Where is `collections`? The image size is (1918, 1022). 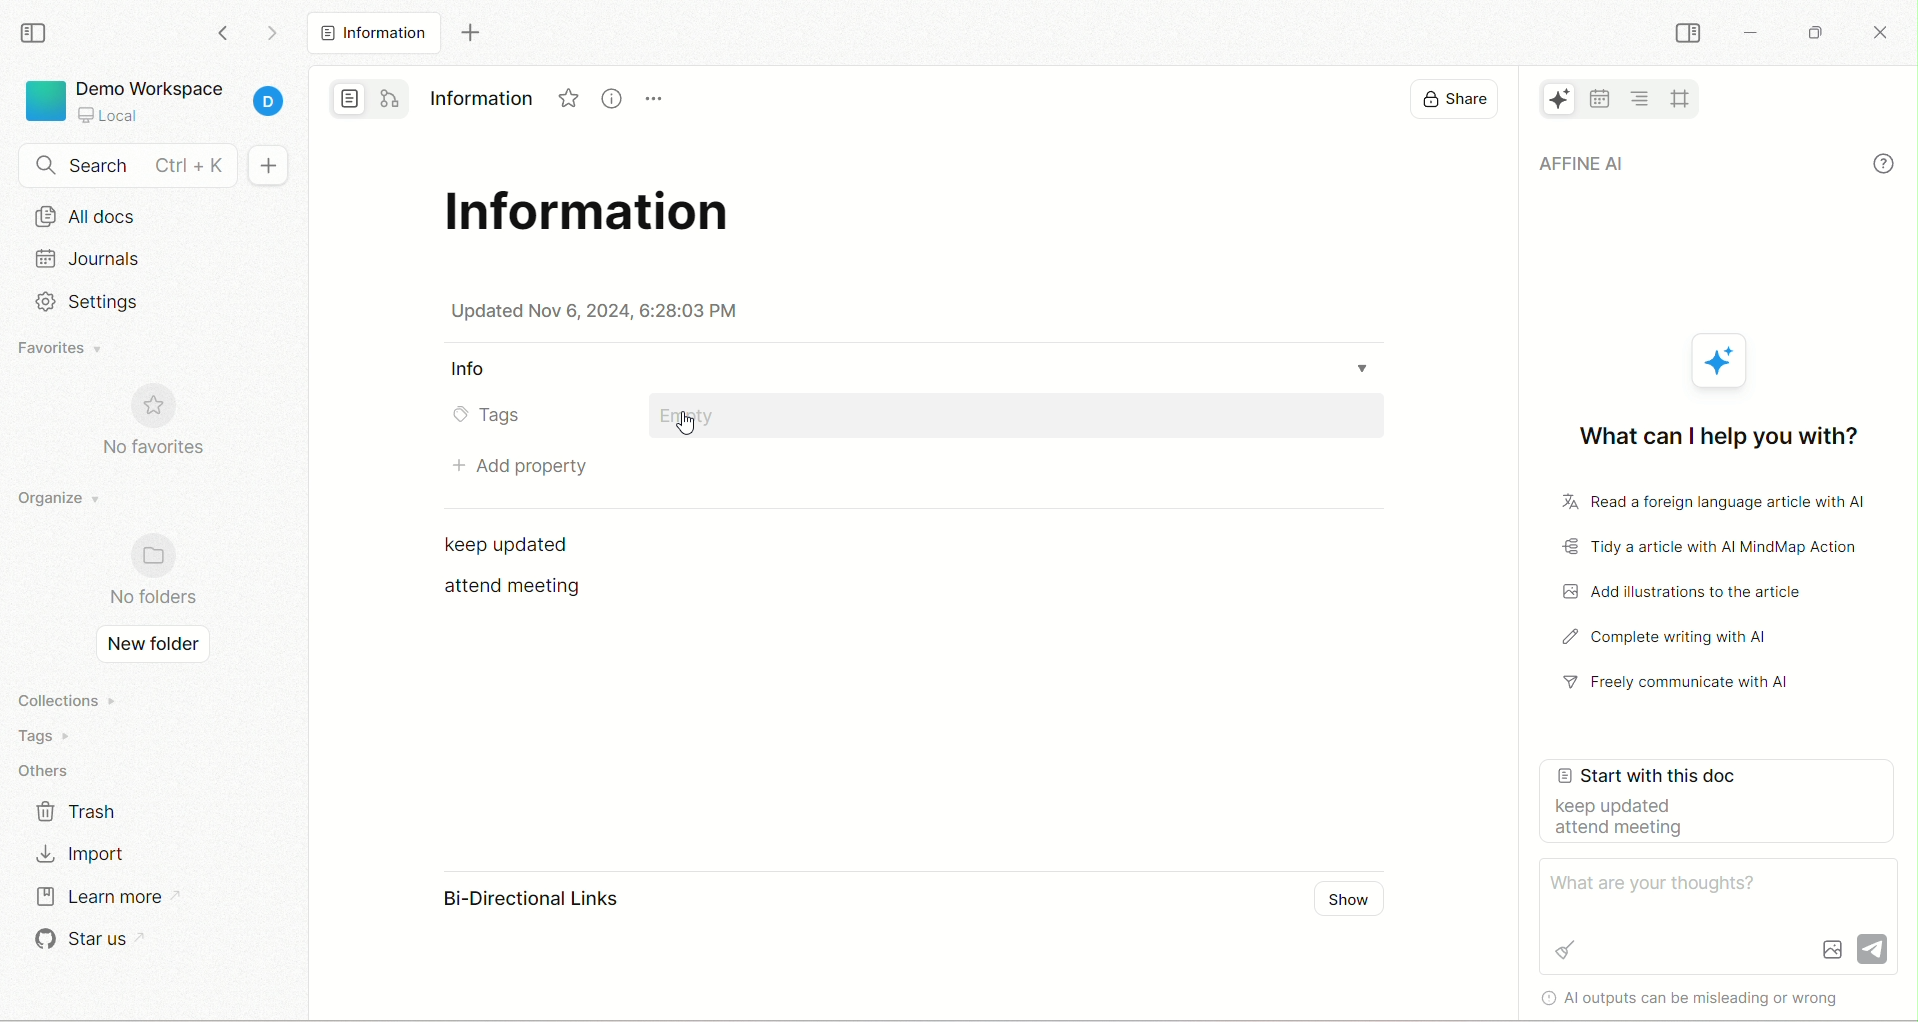
collections is located at coordinates (62, 698).